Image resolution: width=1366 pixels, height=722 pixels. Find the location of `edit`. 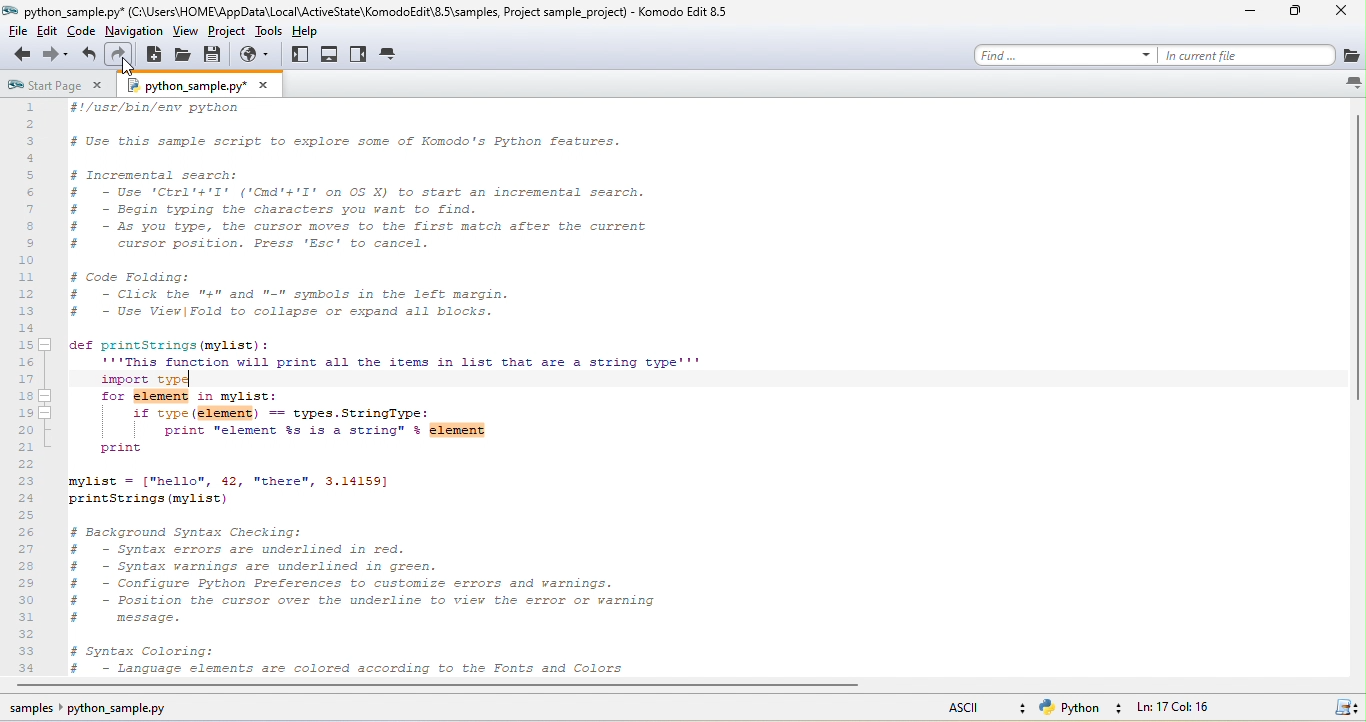

edit is located at coordinates (46, 32).